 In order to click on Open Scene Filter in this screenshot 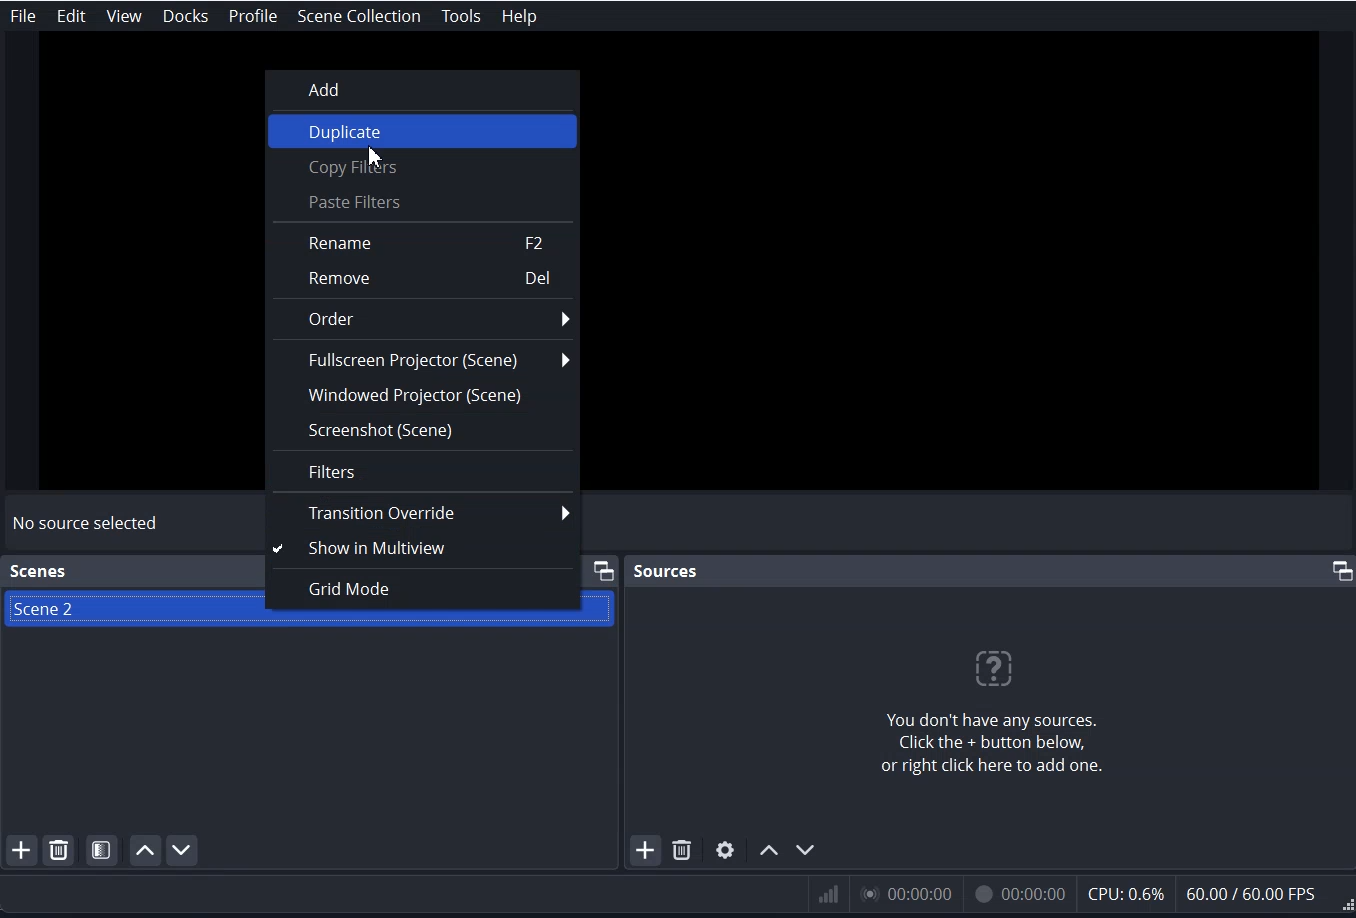, I will do `click(102, 850)`.